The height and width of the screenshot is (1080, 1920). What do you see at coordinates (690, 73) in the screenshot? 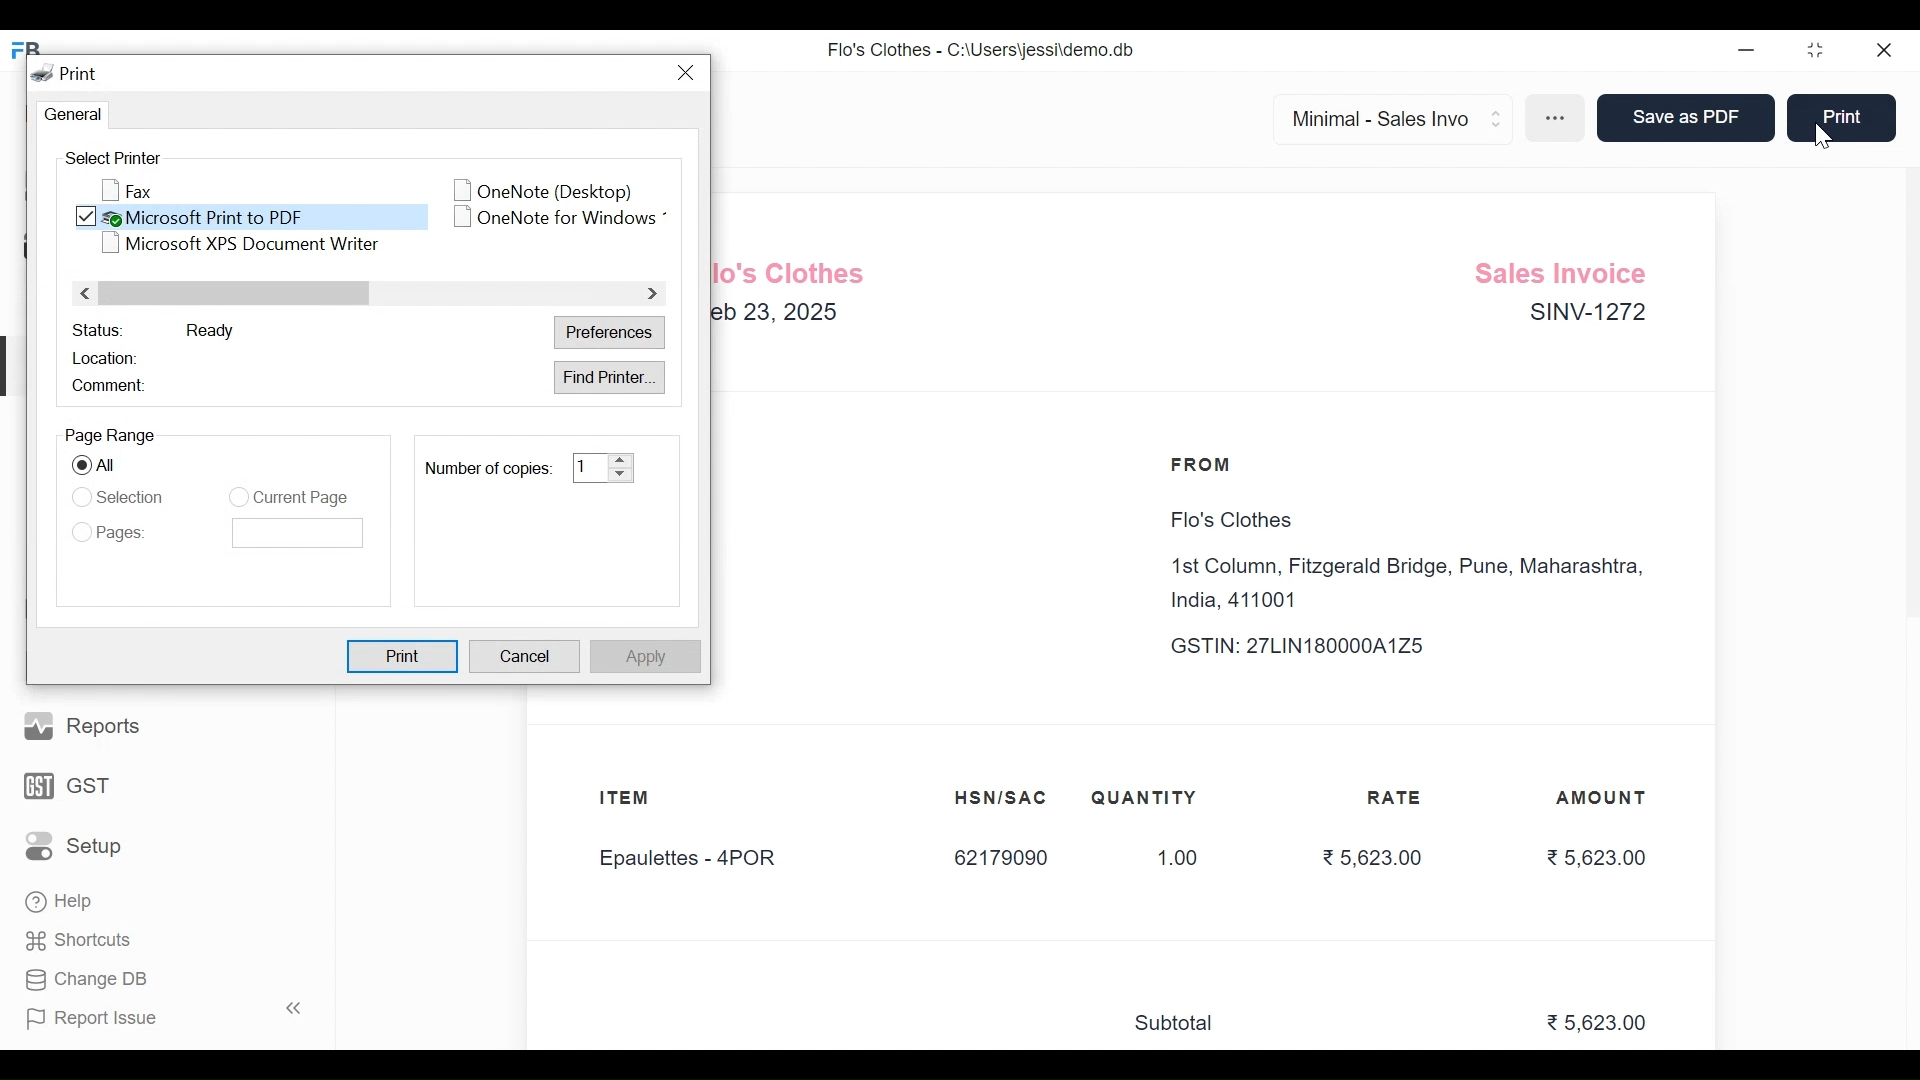
I see `close` at bounding box center [690, 73].